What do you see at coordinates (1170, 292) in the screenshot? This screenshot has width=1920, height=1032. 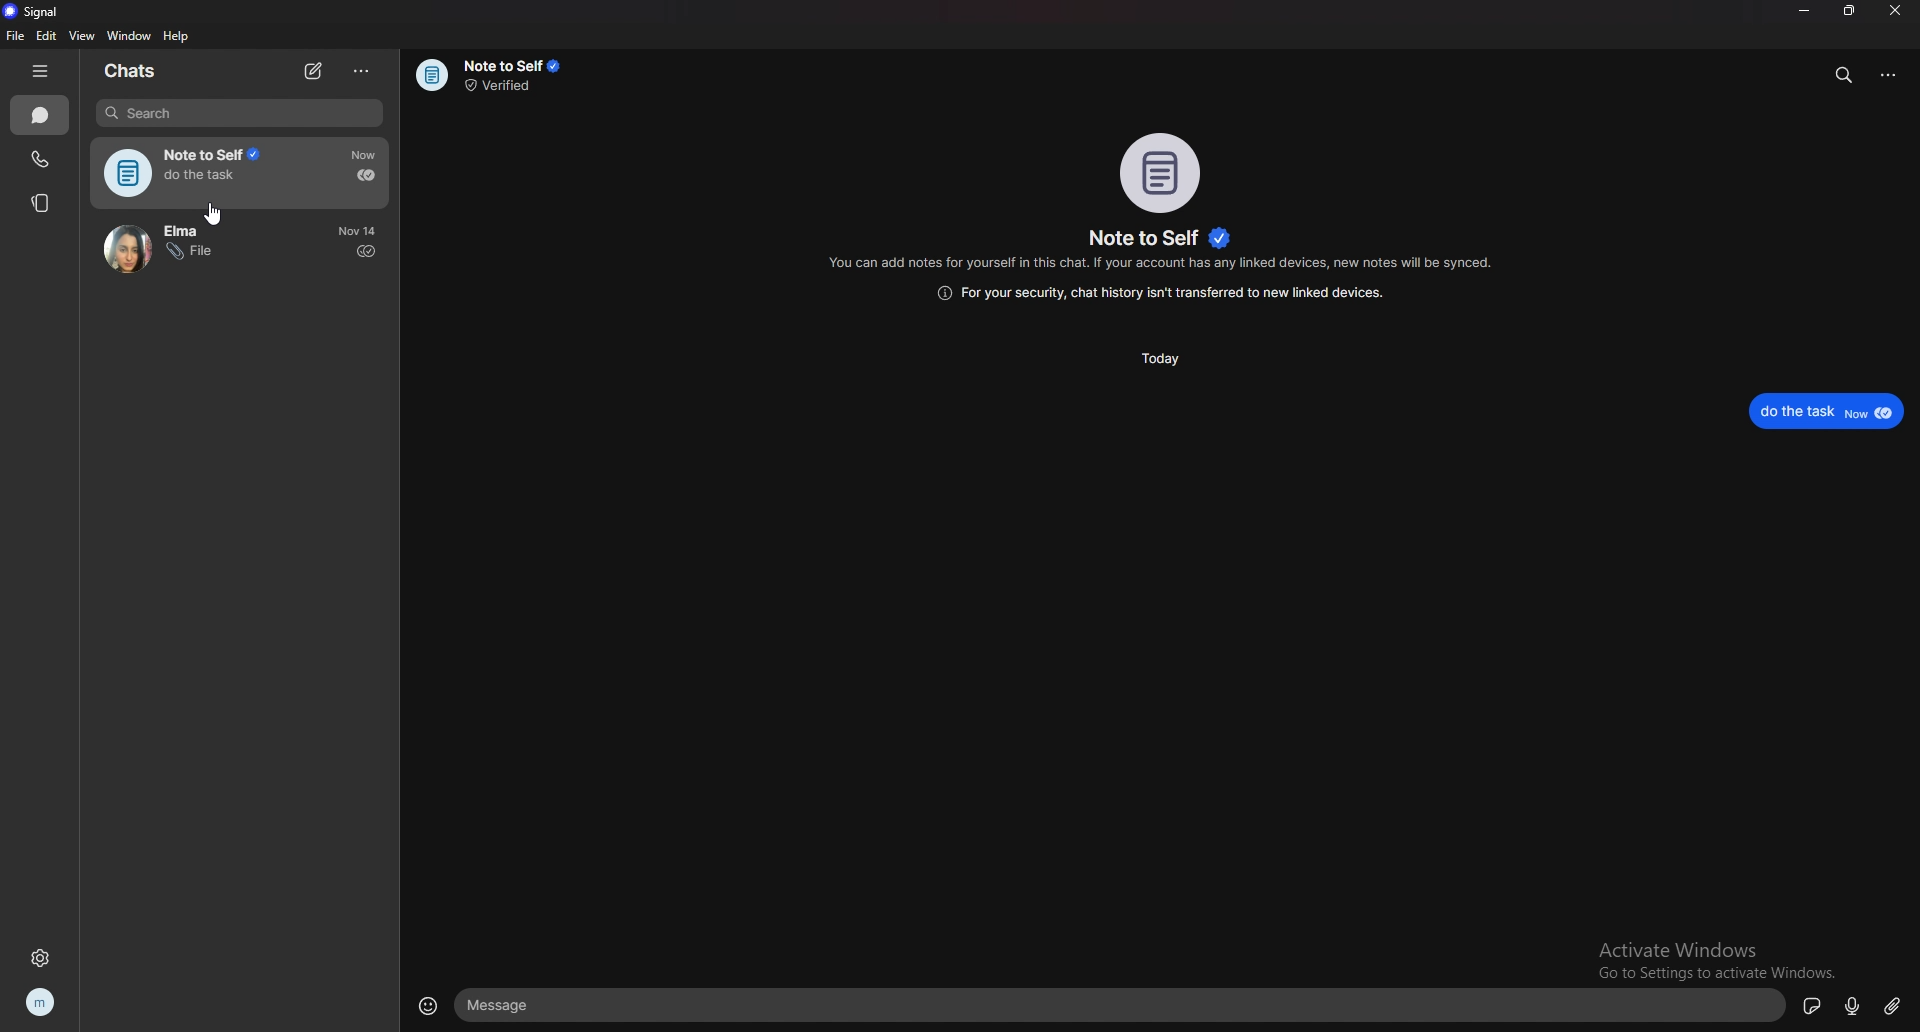 I see `info` at bounding box center [1170, 292].